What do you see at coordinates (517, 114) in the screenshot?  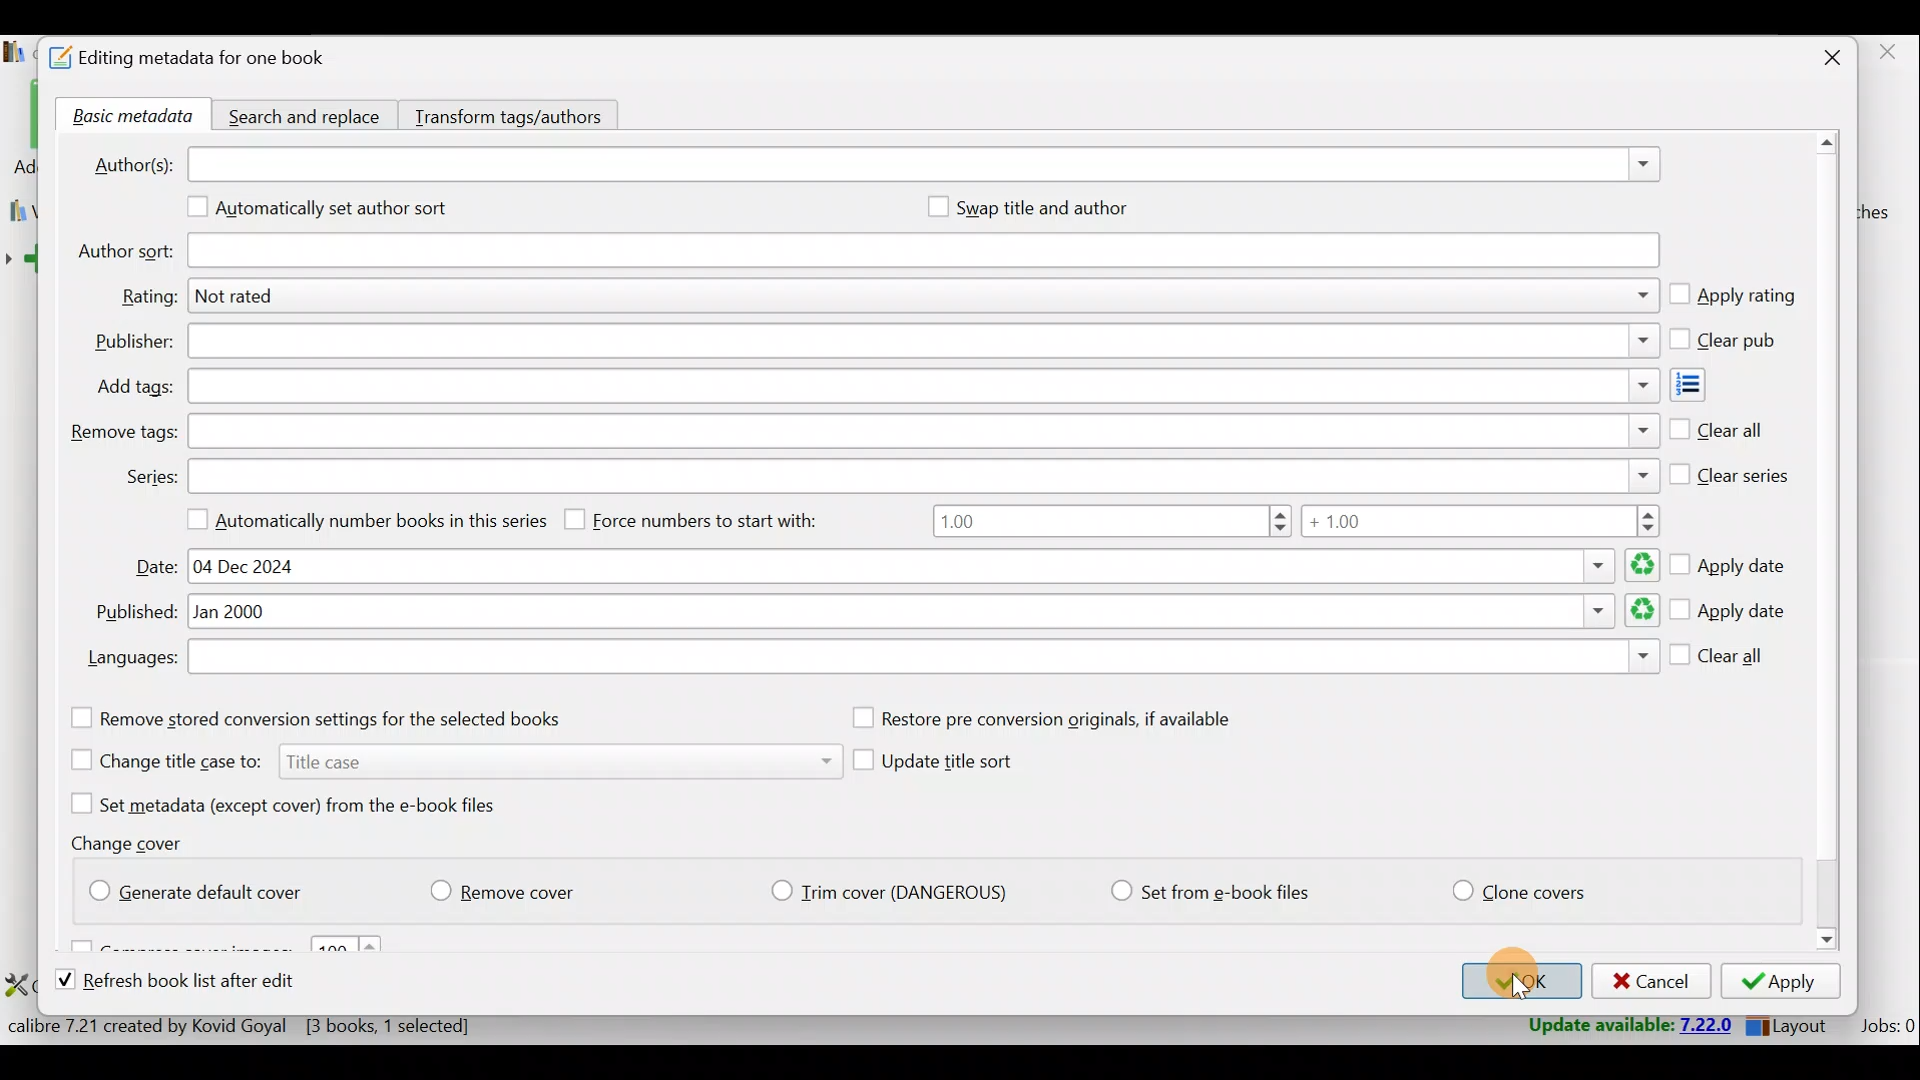 I see `Transform tags/authors` at bounding box center [517, 114].